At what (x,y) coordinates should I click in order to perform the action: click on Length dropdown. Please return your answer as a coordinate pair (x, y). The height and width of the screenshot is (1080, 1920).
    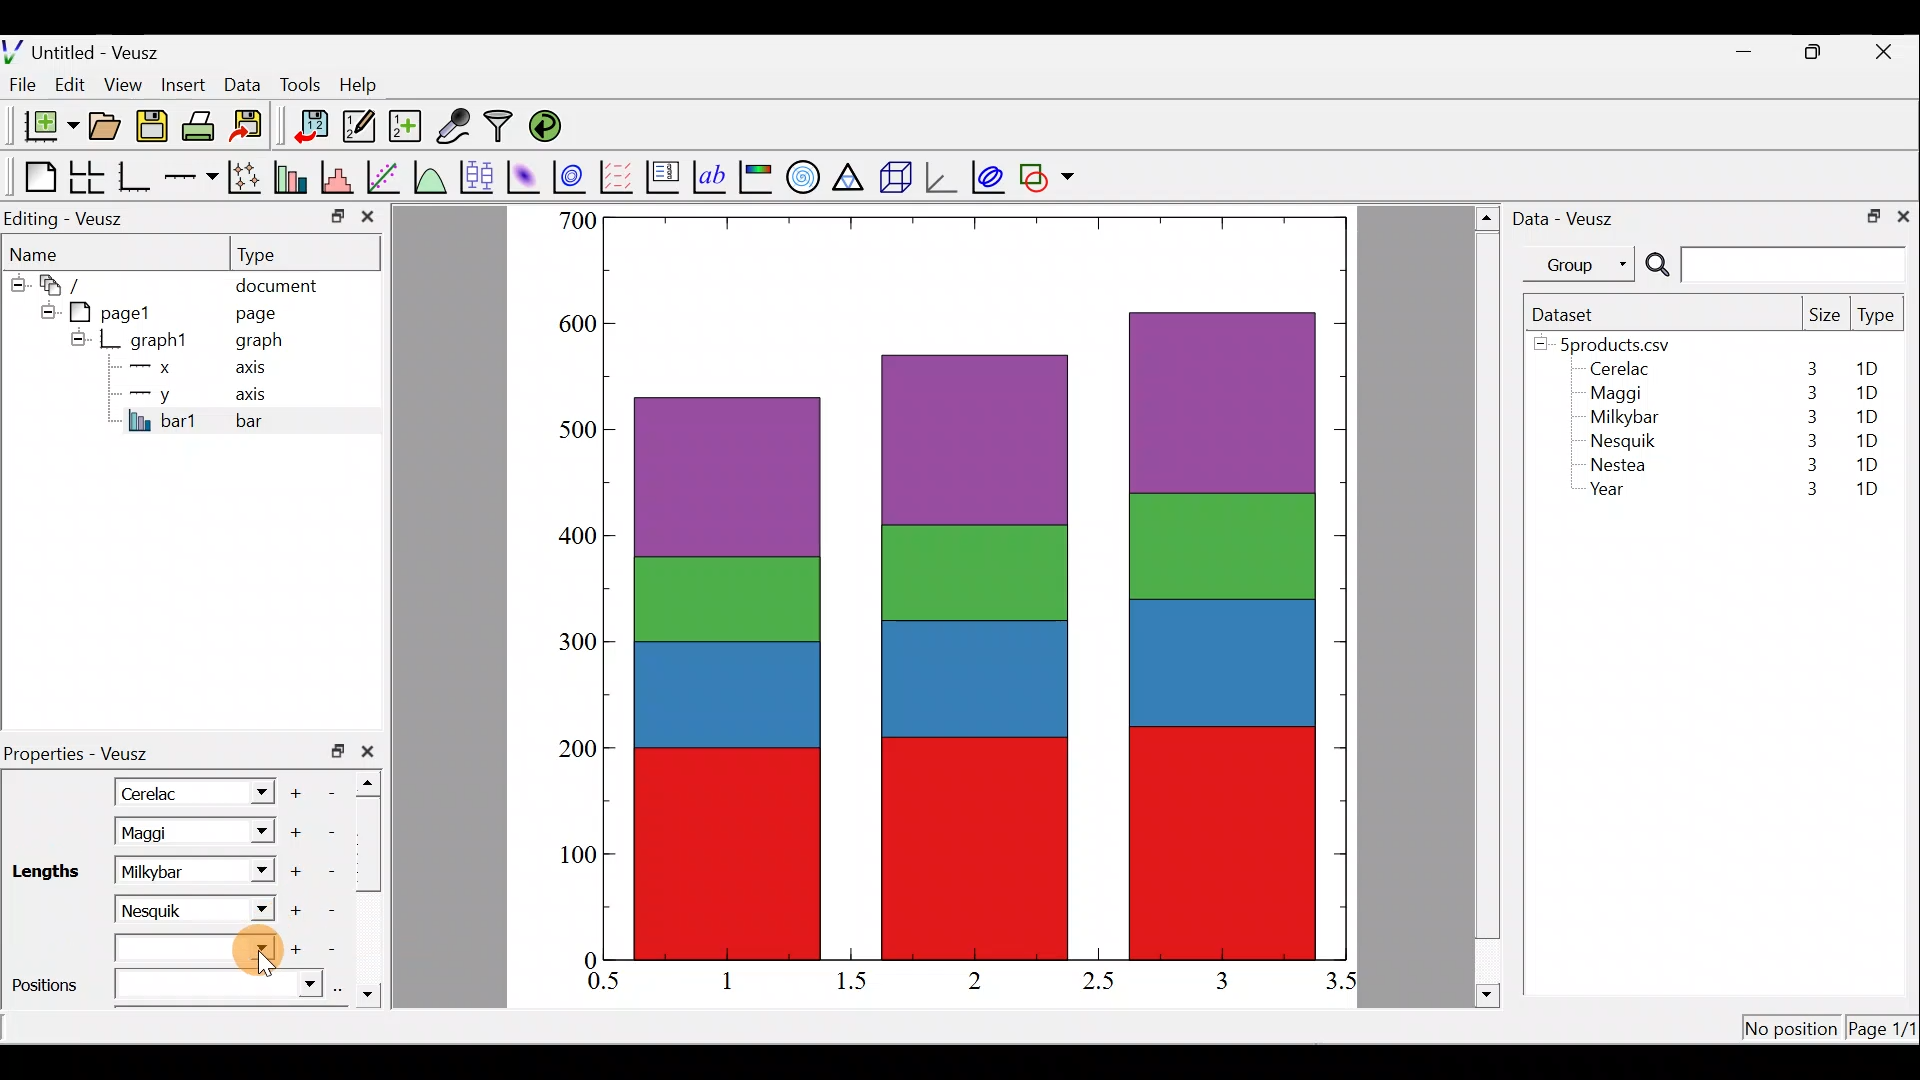
    Looking at the image, I should click on (256, 870).